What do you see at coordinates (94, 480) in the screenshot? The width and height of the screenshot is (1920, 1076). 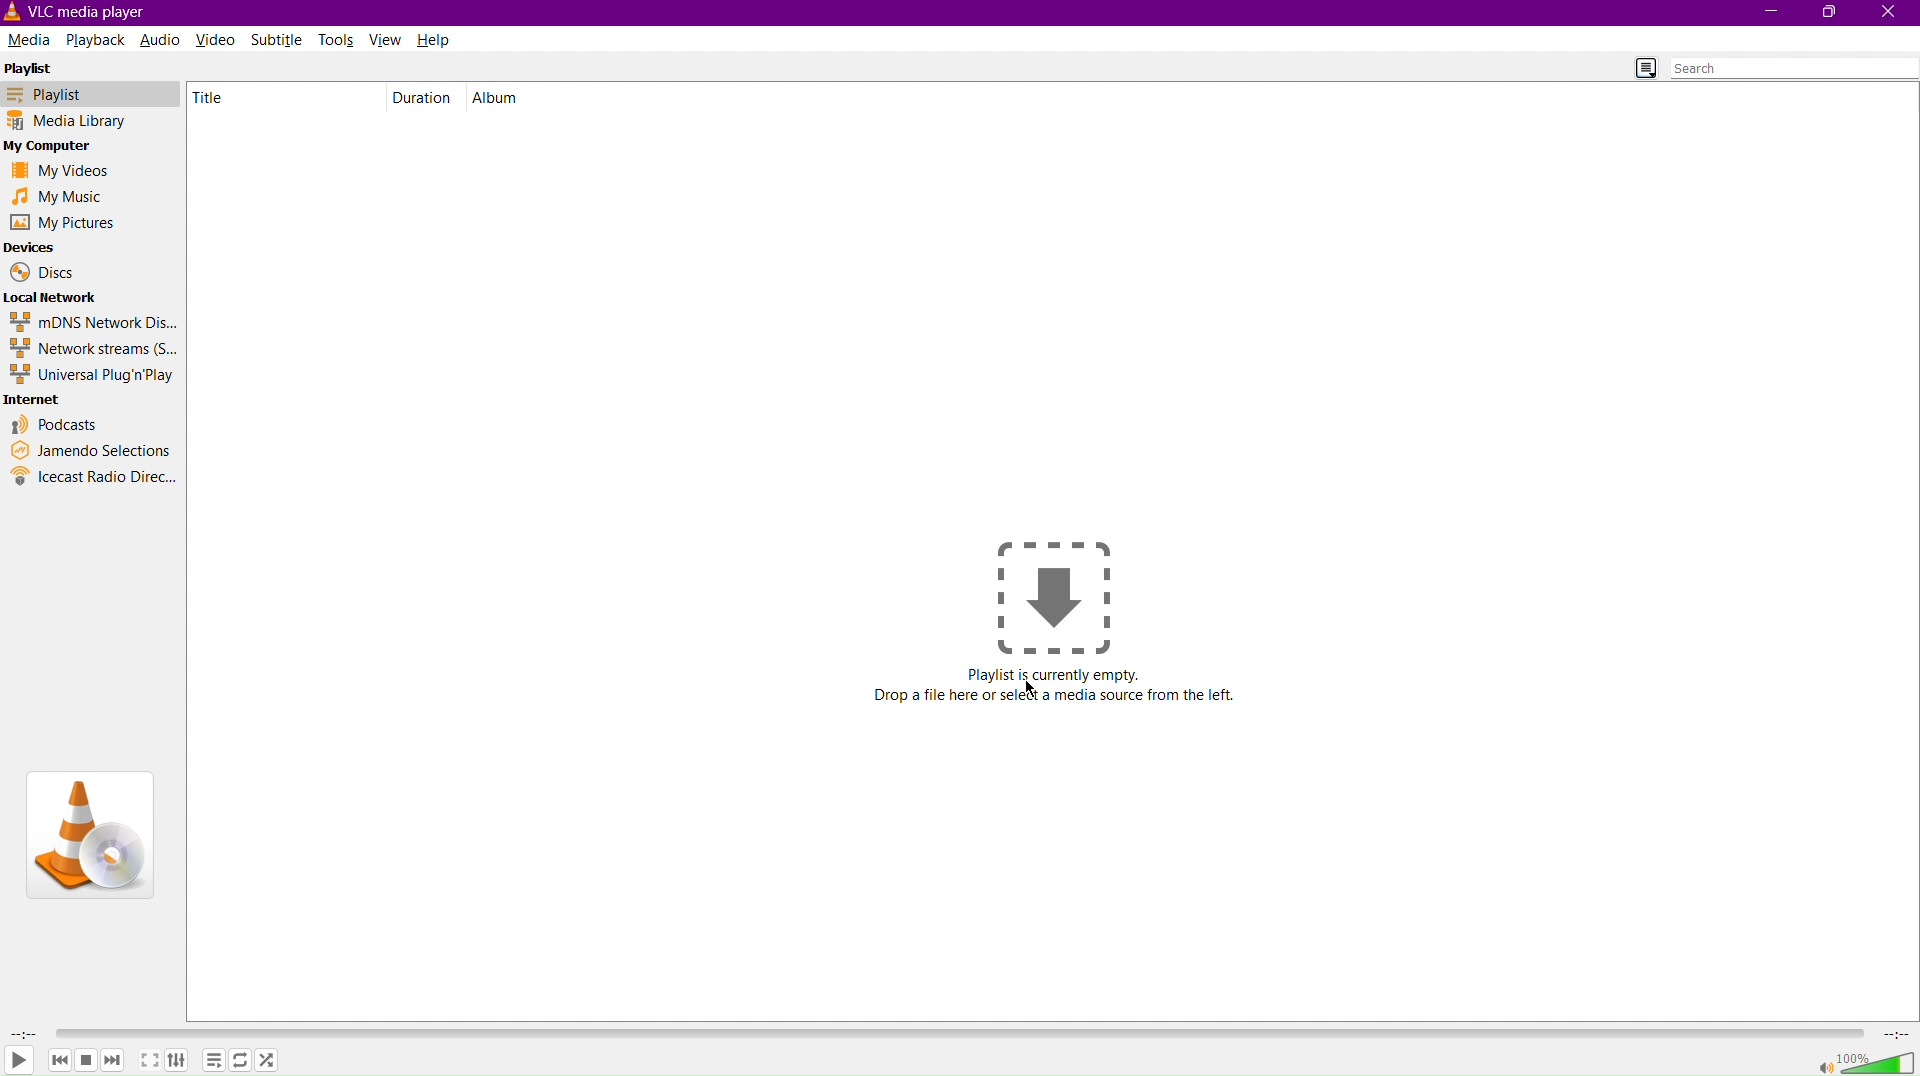 I see `Icecast Radio Directory` at bounding box center [94, 480].